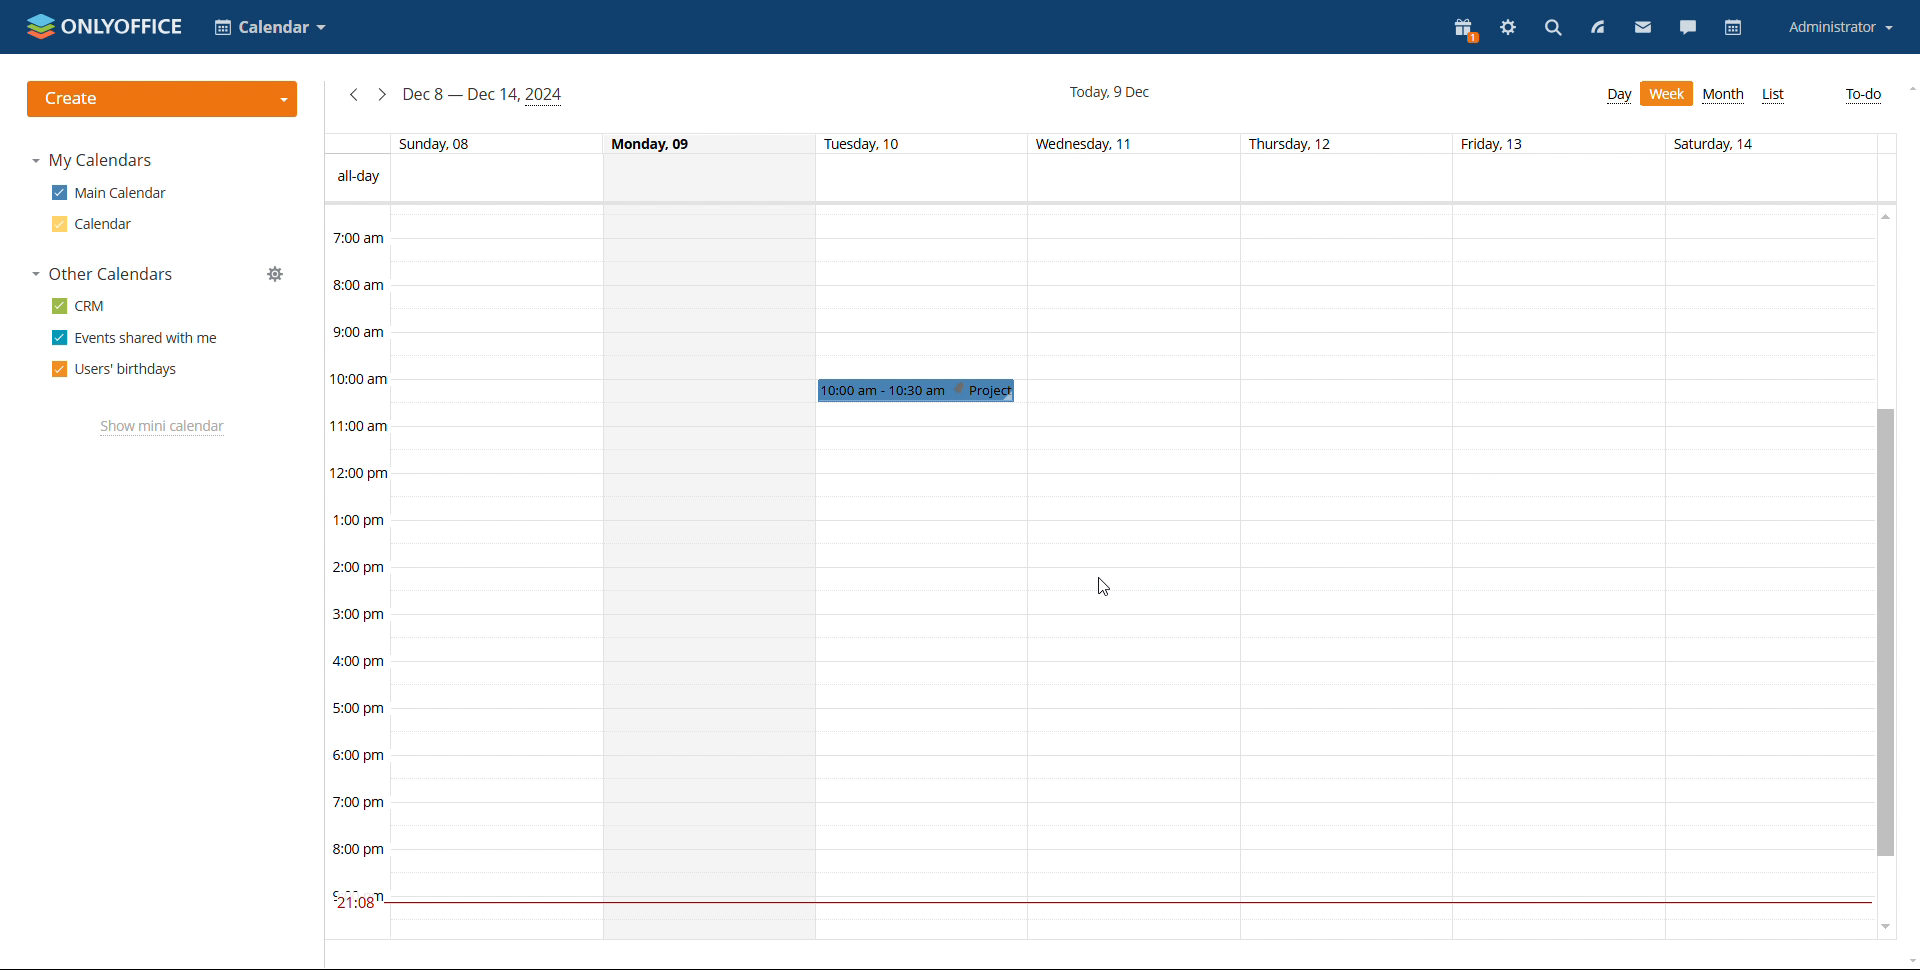 The image size is (1920, 970). I want to click on events shared with me, so click(136, 338).